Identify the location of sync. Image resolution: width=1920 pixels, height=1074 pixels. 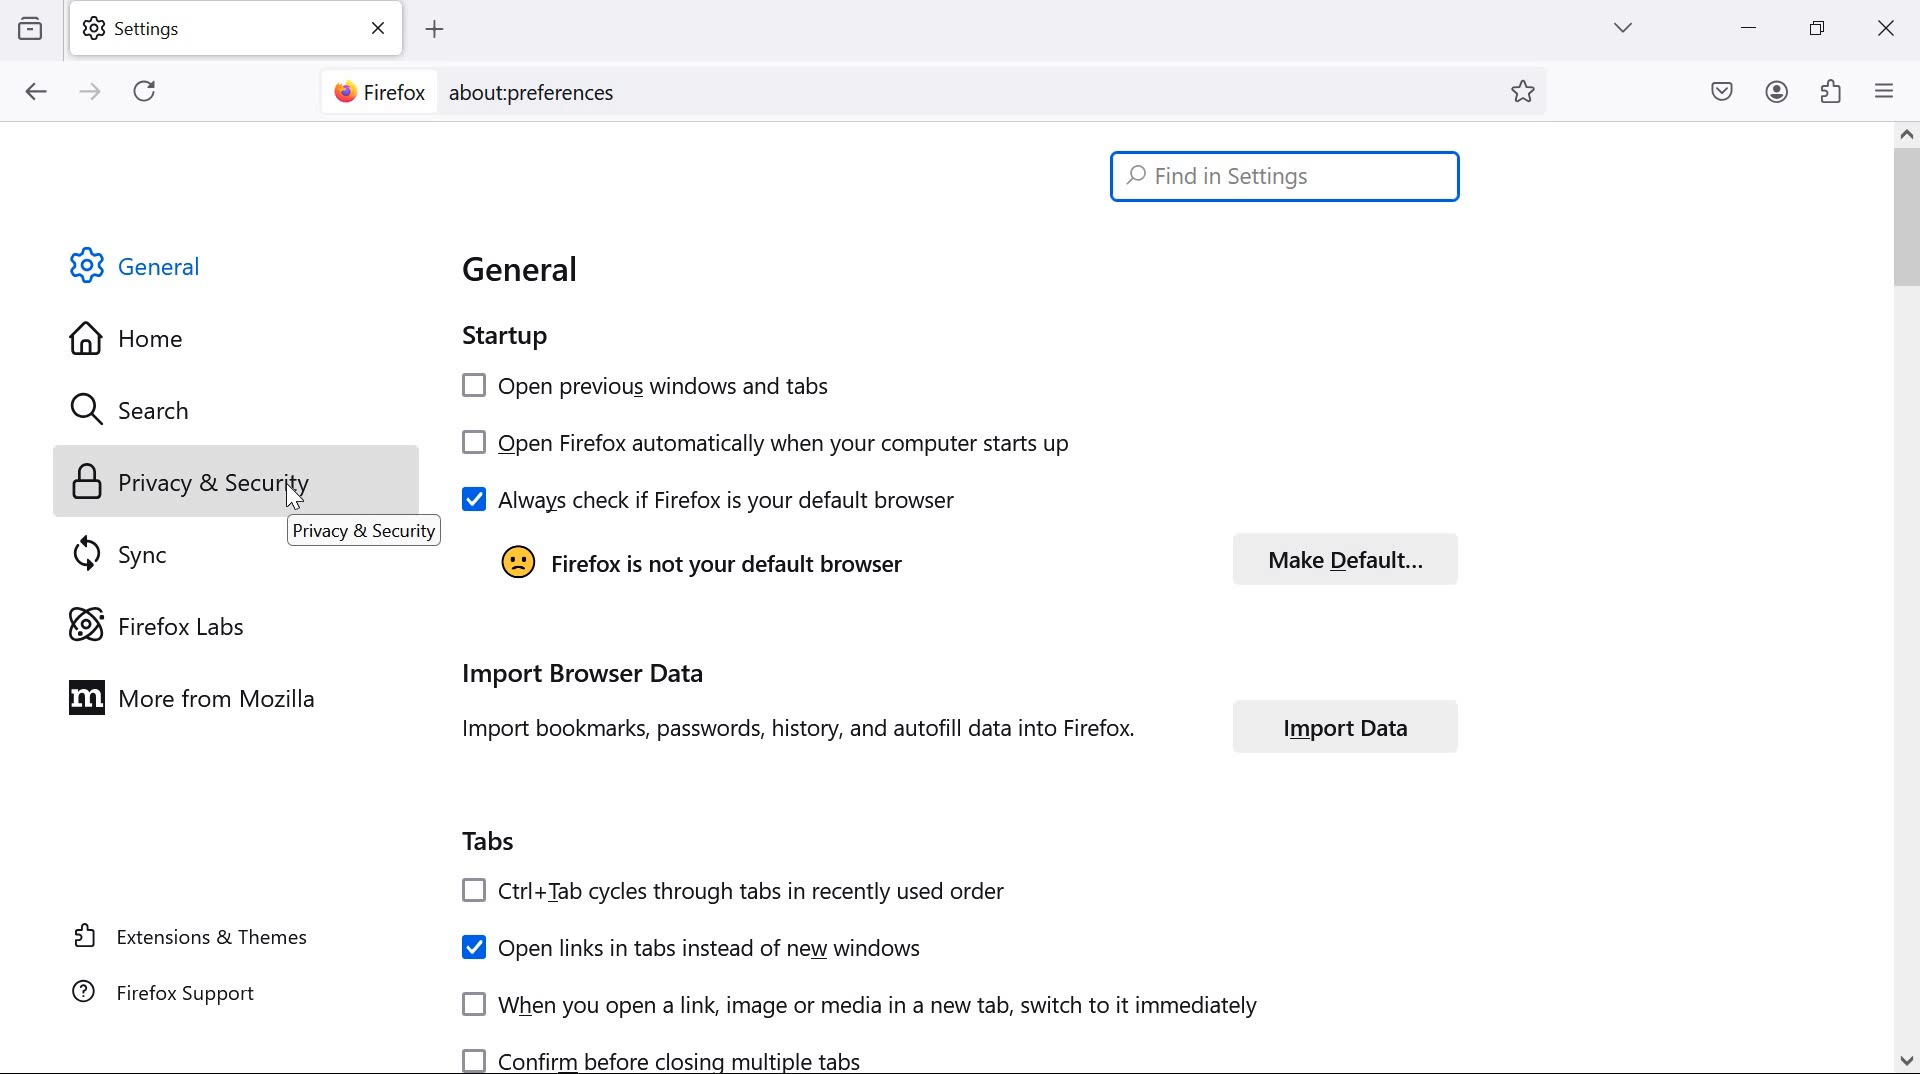
(131, 553).